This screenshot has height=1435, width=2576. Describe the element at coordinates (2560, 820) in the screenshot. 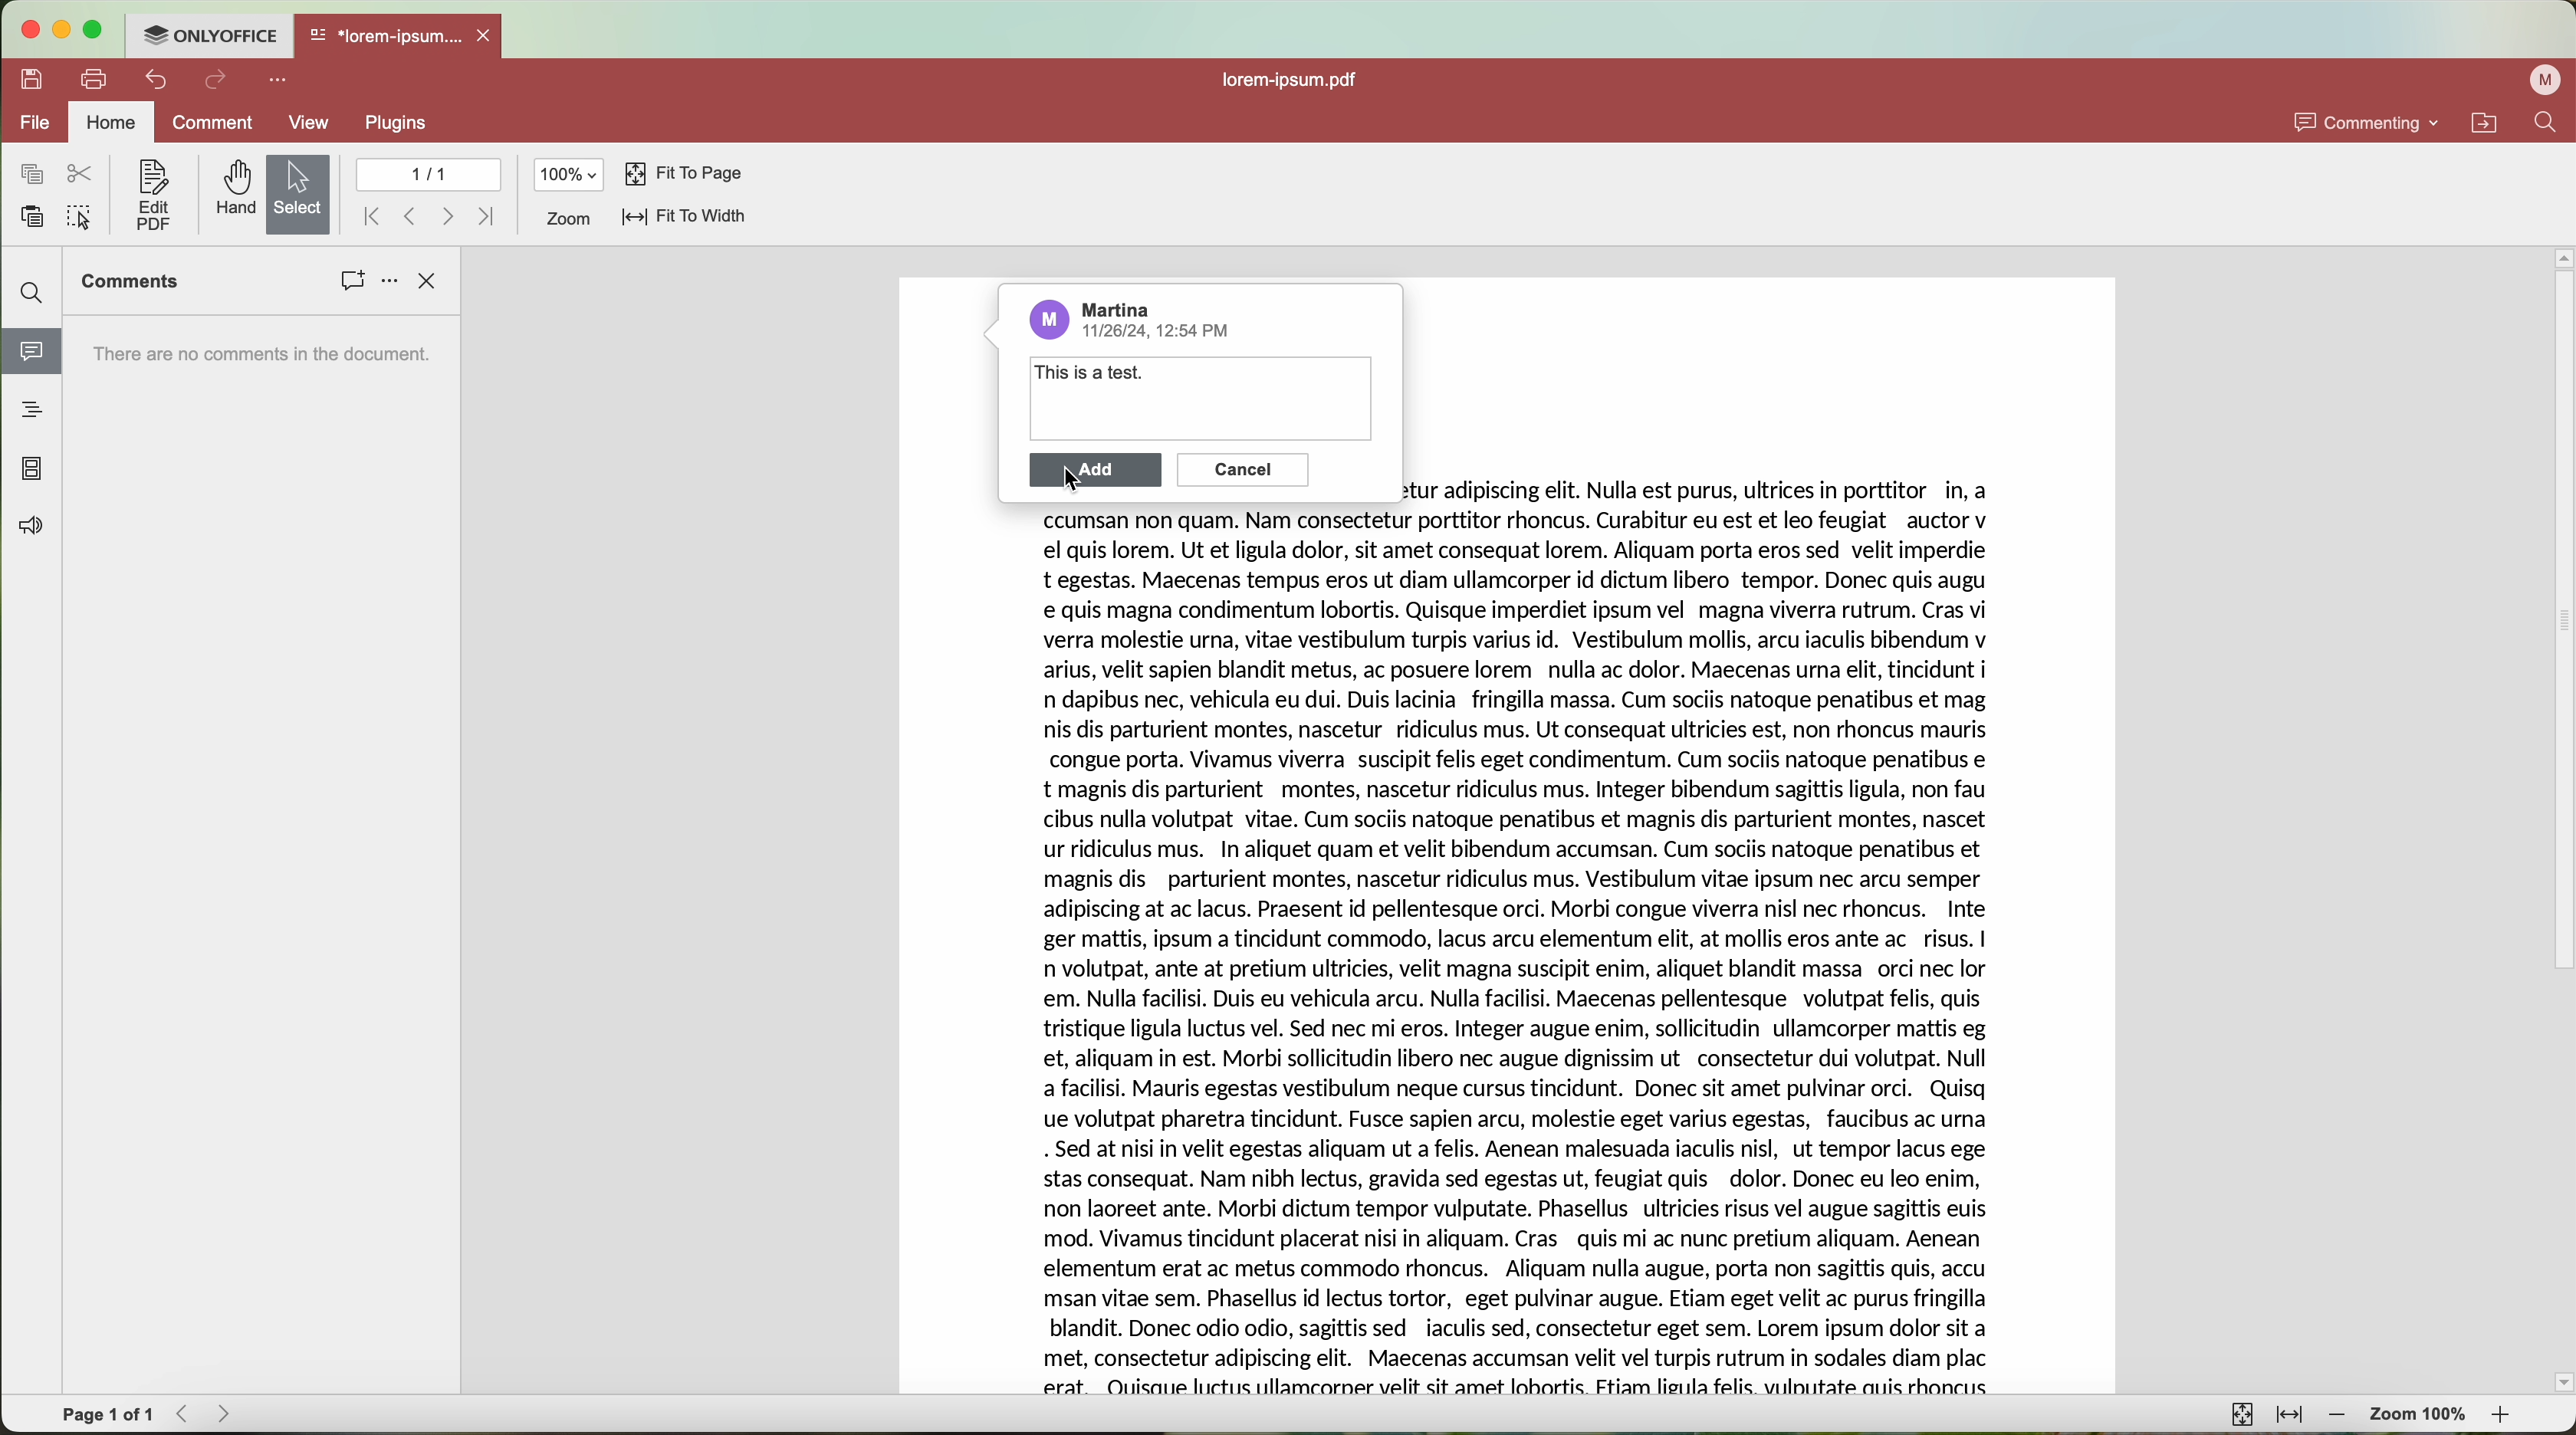

I see `scroll bar` at that location.